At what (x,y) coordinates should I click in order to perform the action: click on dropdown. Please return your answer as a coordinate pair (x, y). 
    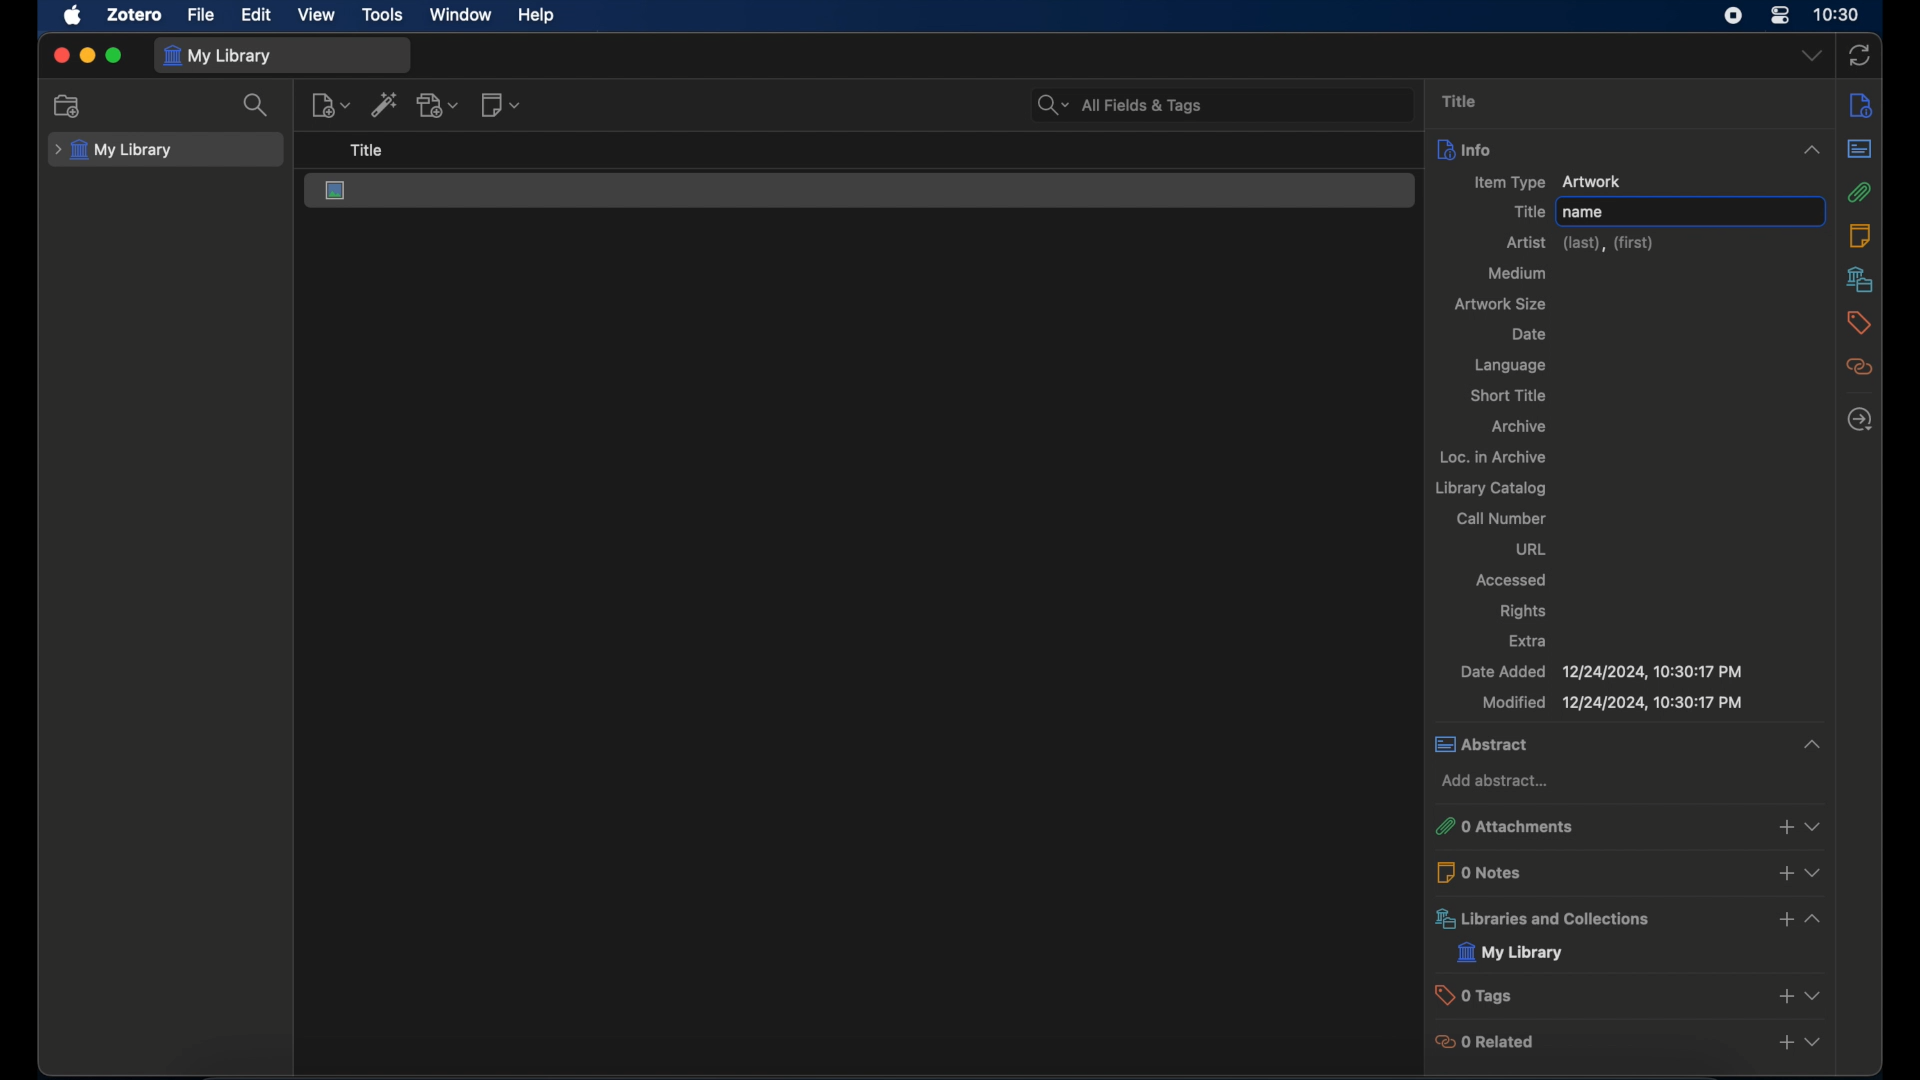
    Looking at the image, I should click on (1812, 55).